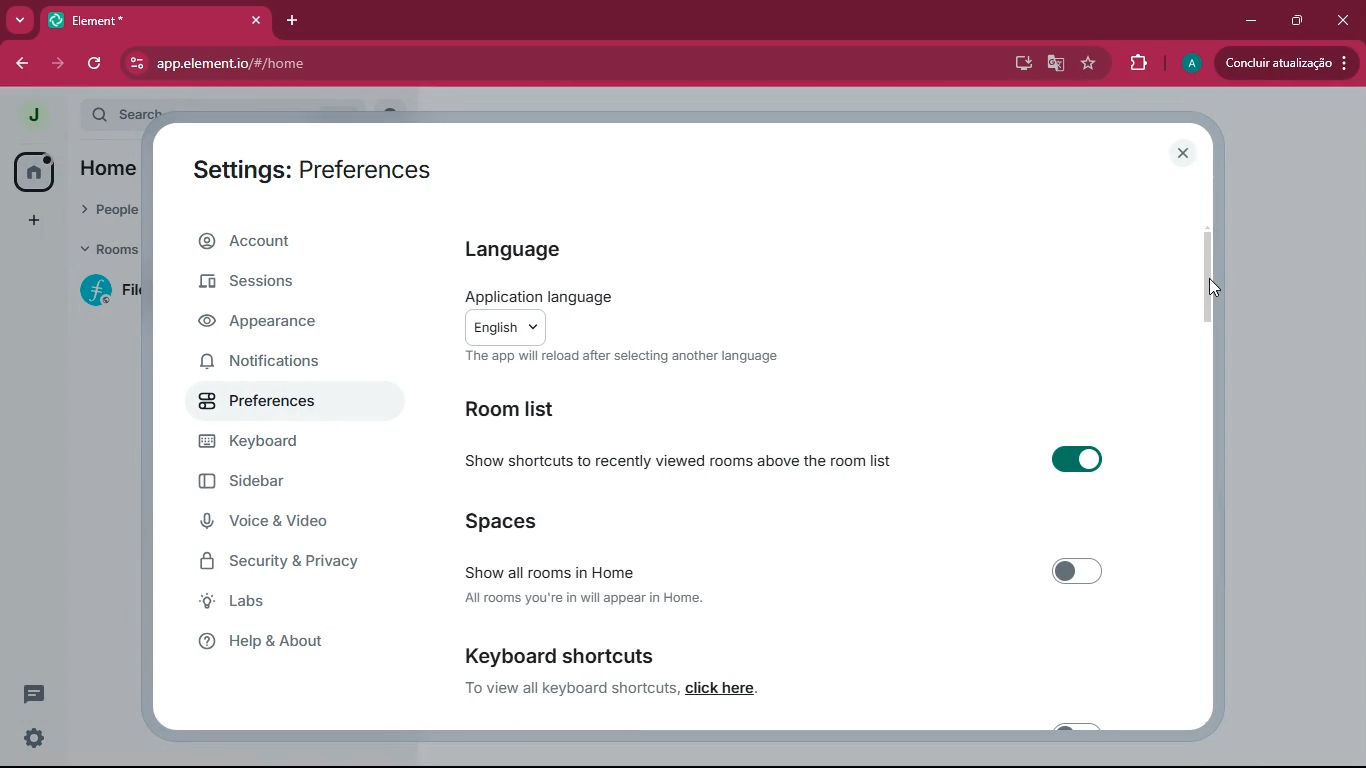  I want to click on notifications, so click(277, 365).